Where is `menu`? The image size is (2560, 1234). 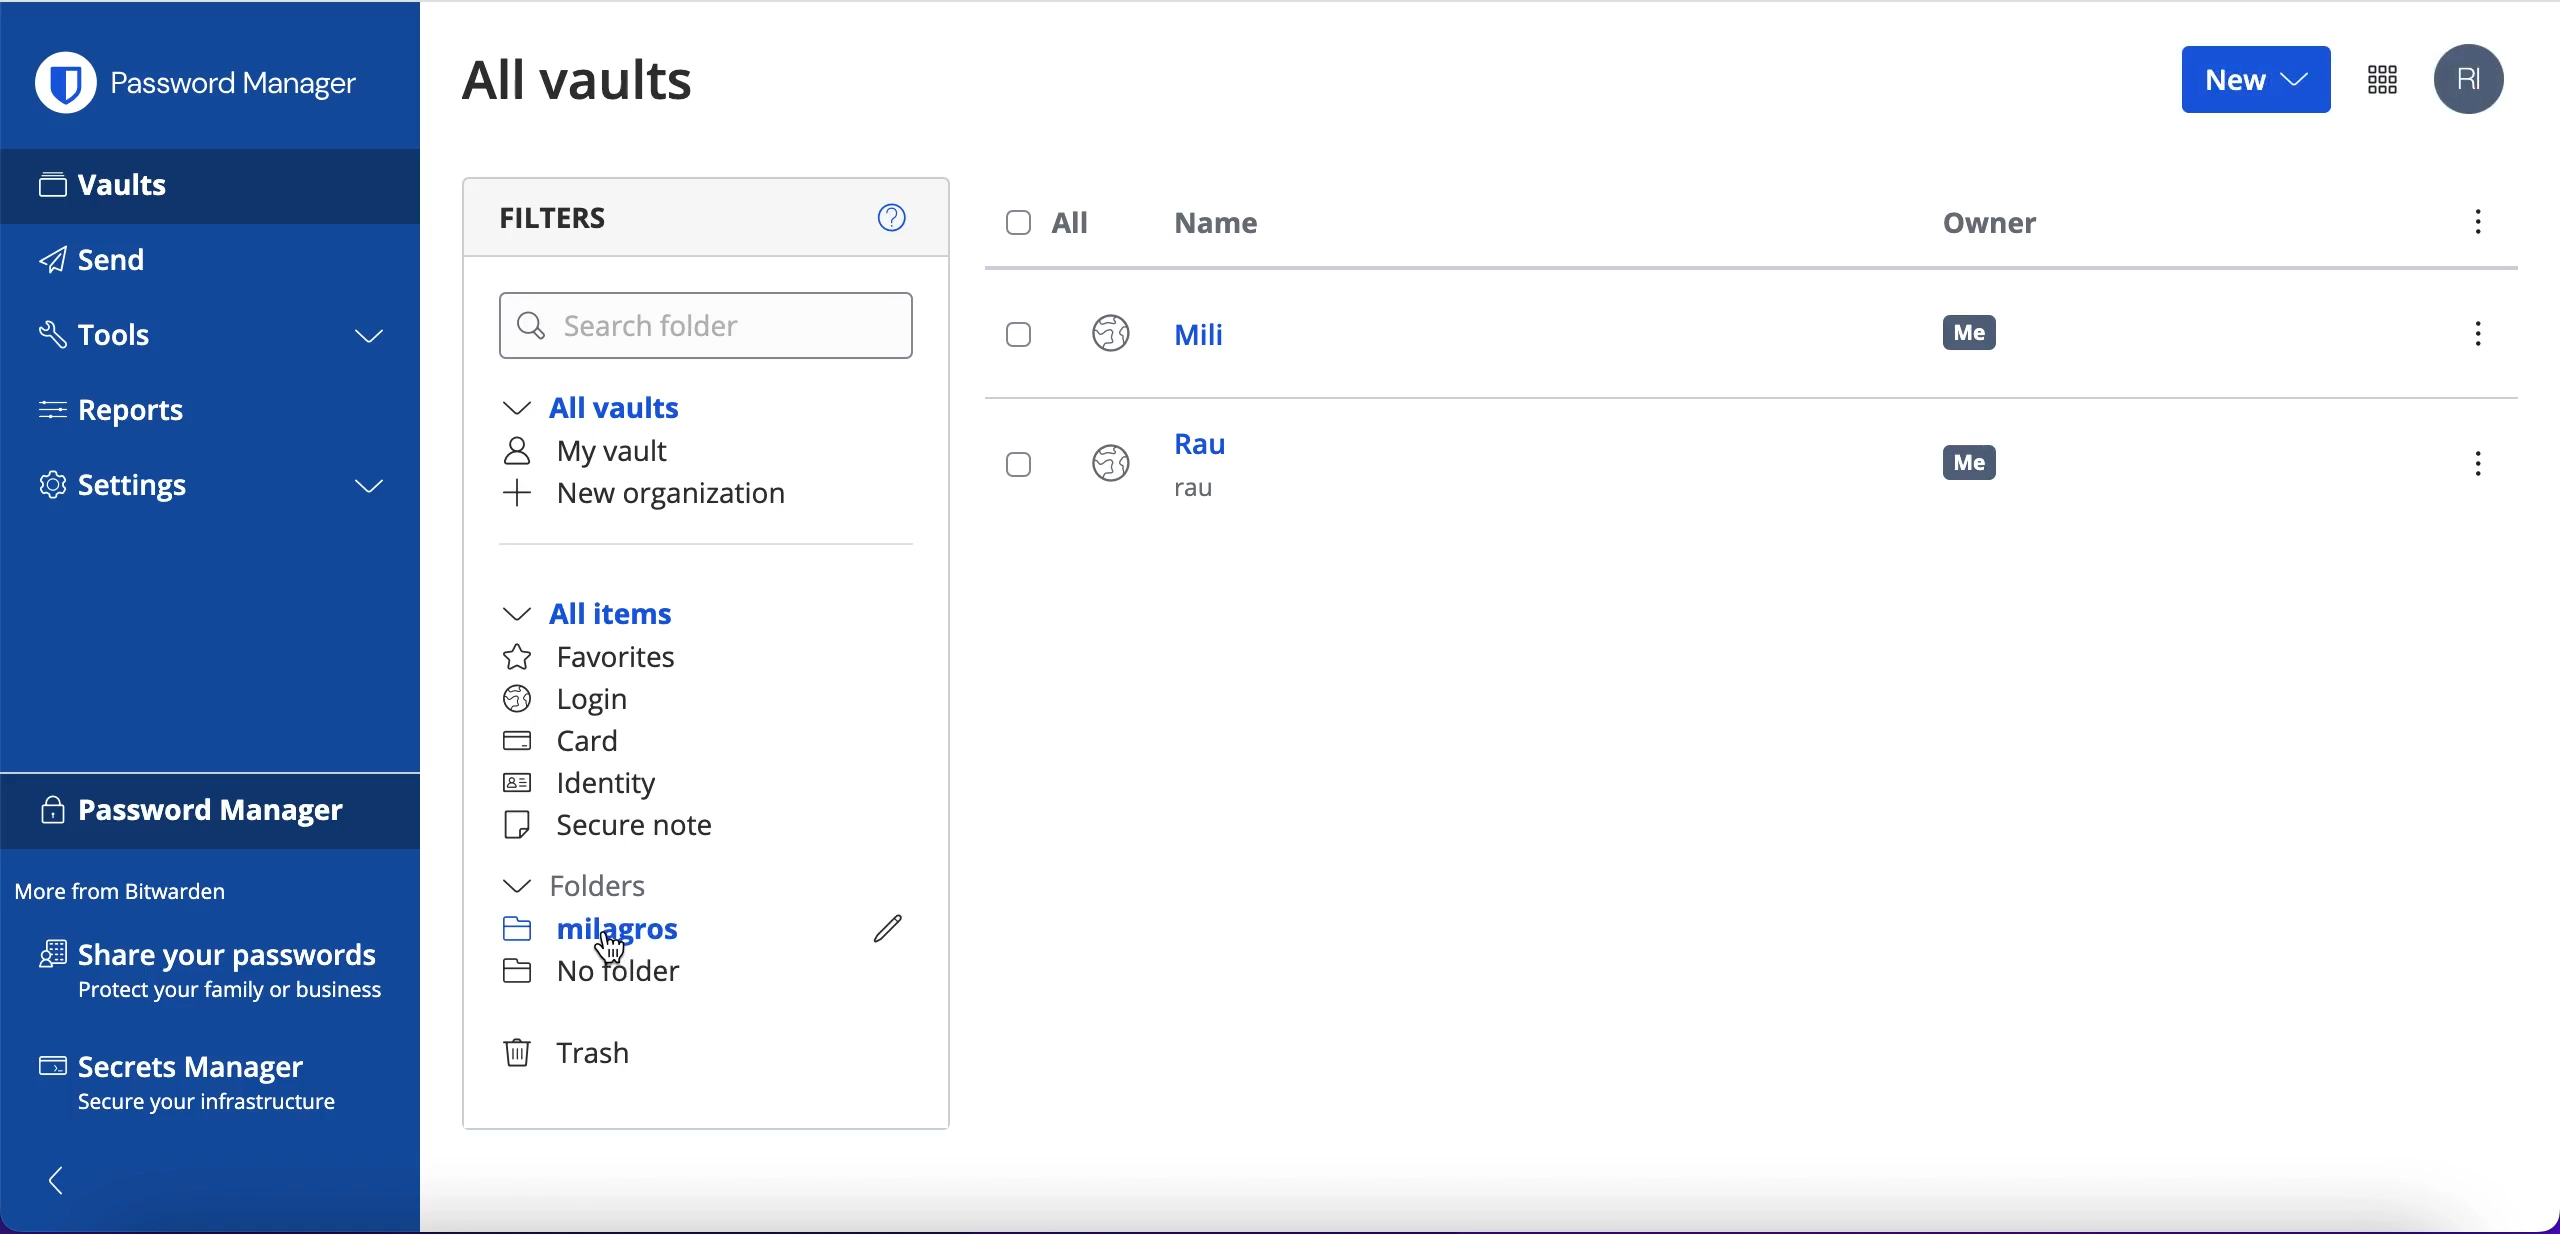
menu is located at coordinates (2487, 467).